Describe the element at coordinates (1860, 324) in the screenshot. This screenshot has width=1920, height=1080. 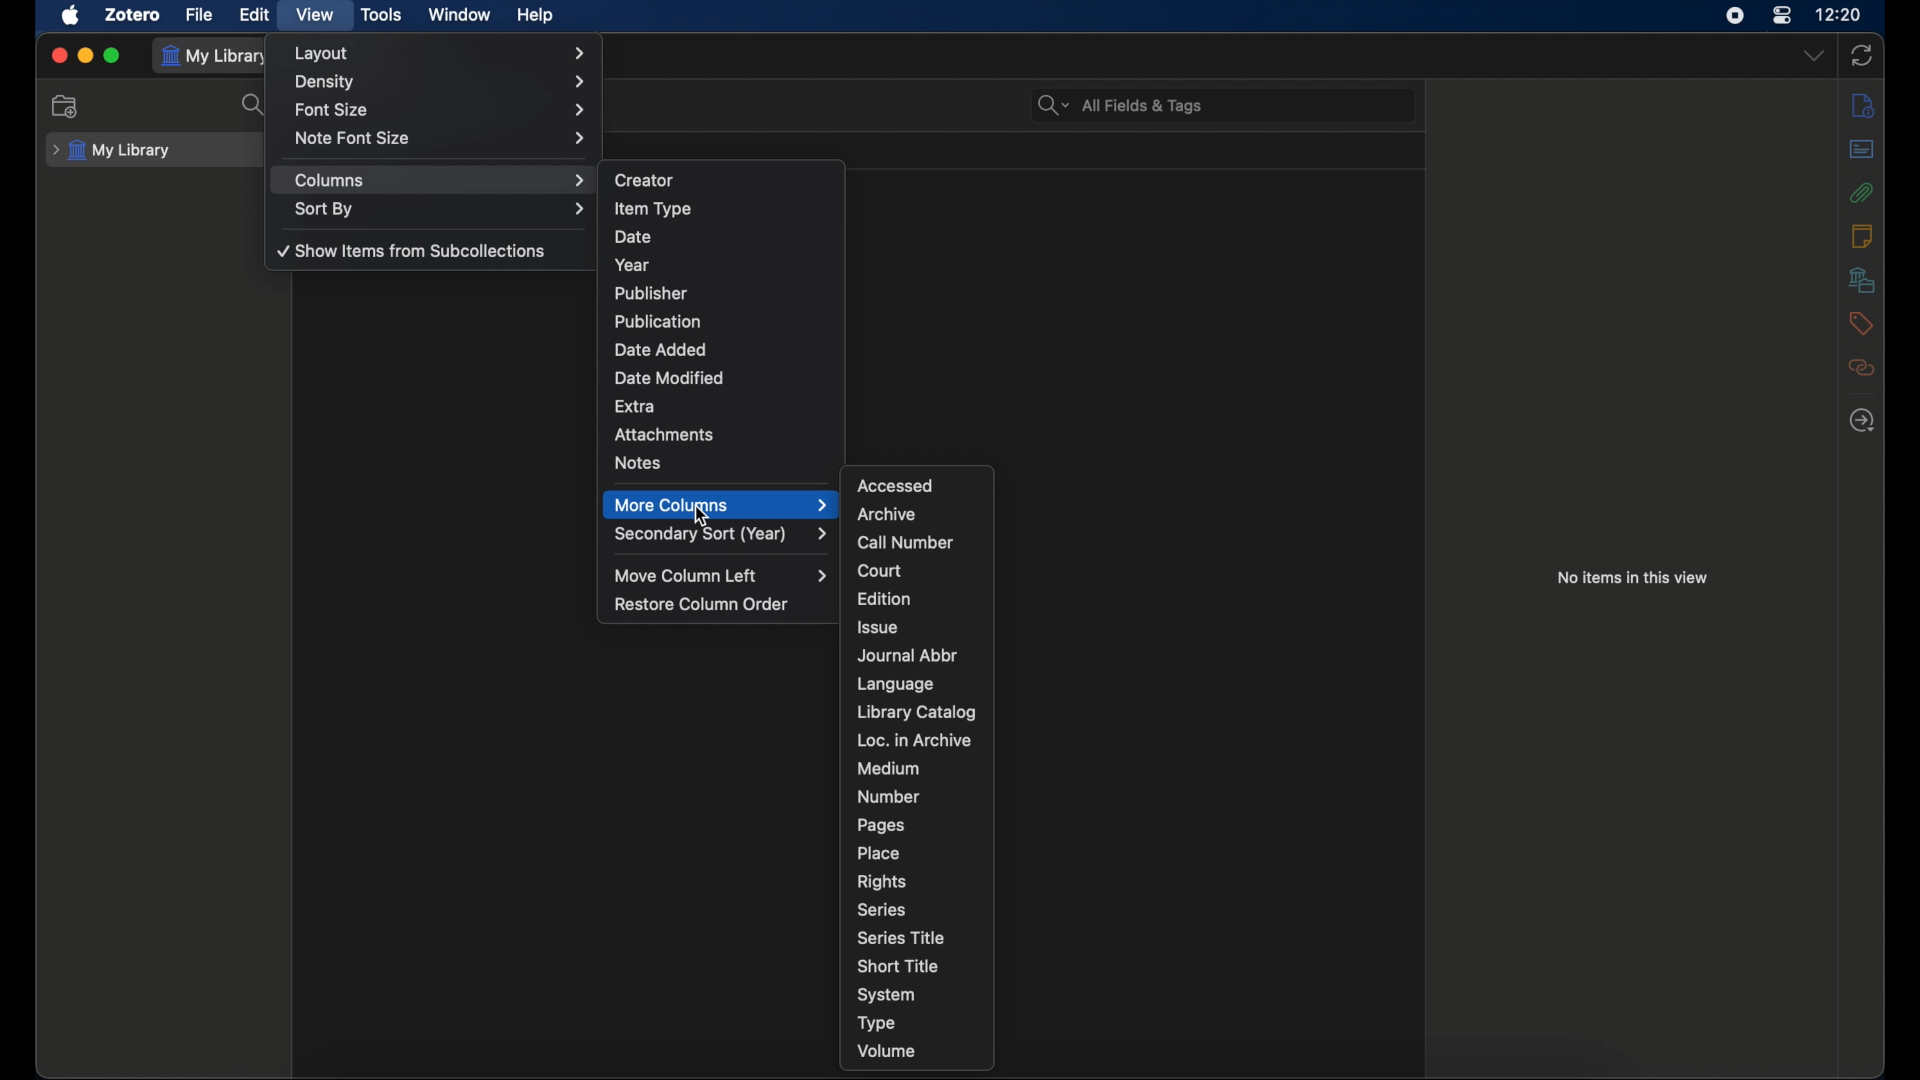
I see `tags` at that location.